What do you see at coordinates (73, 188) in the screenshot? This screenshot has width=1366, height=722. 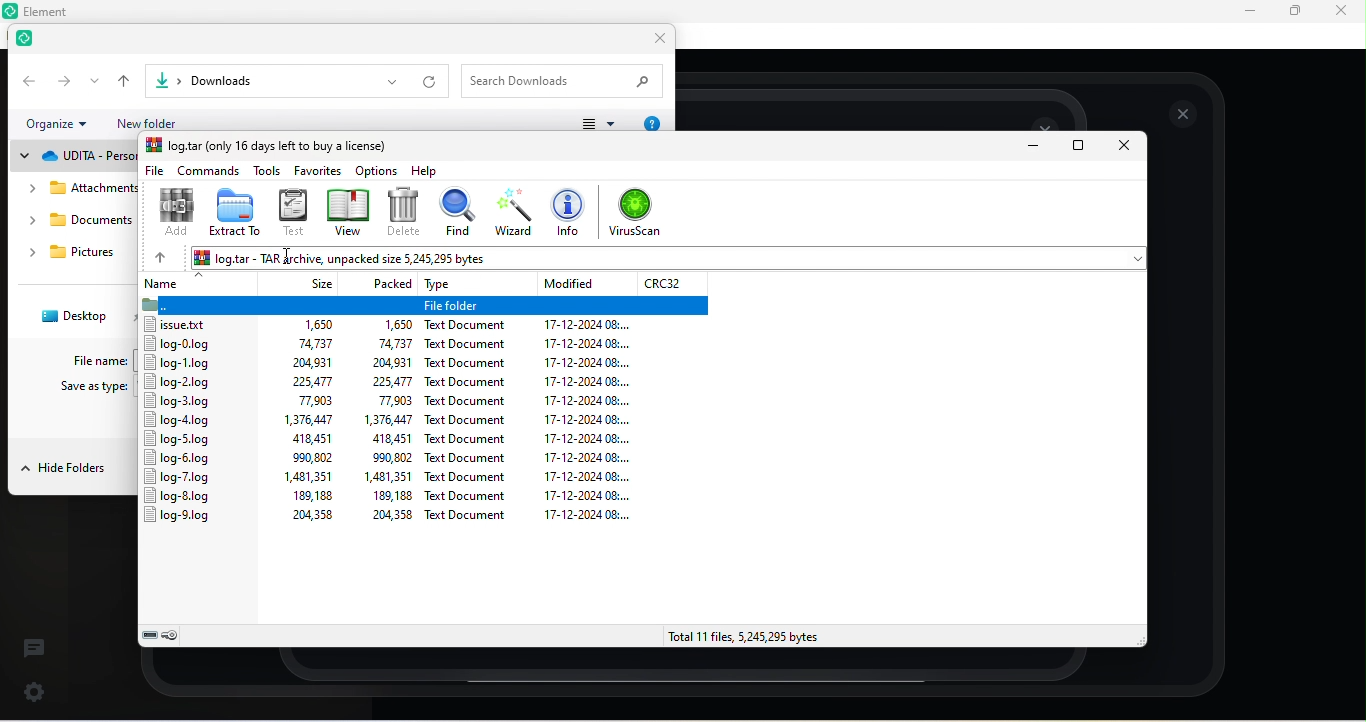 I see `attachments` at bounding box center [73, 188].